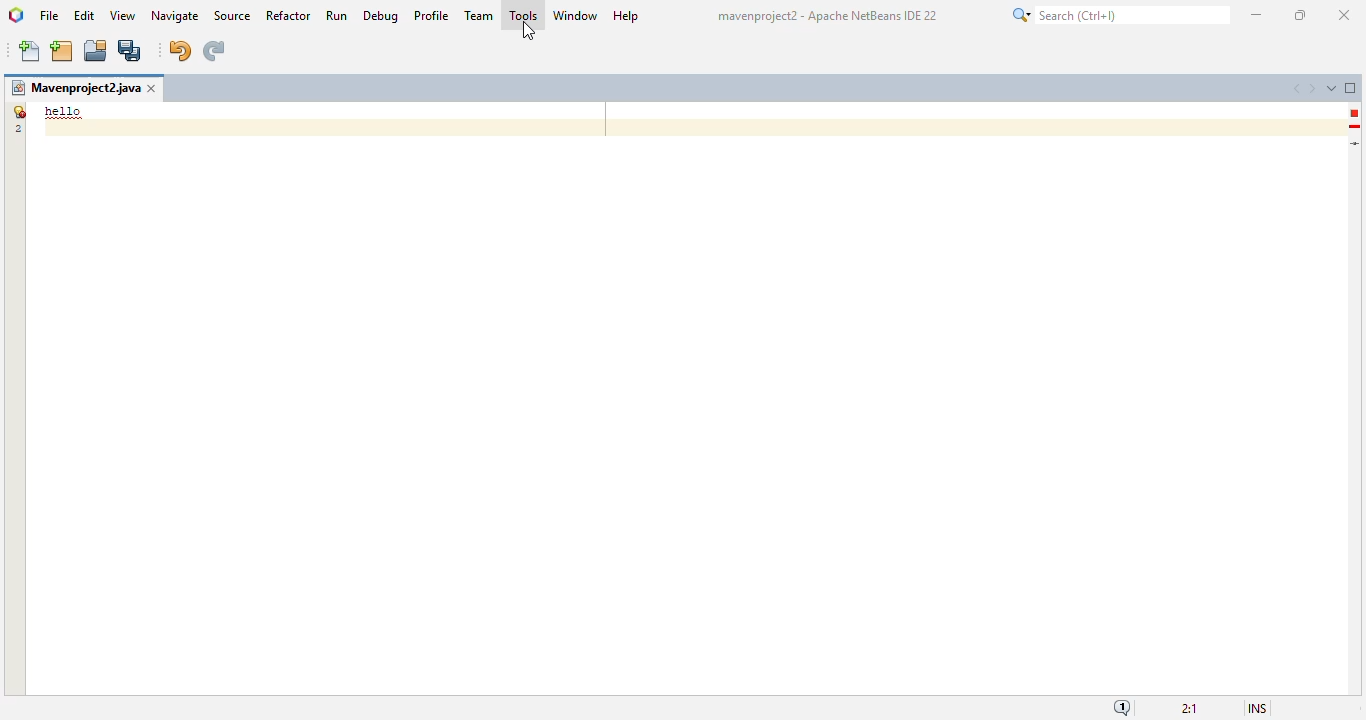 The width and height of the screenshot is (1366, 720). I want to click on demo text, so click(64, 111).